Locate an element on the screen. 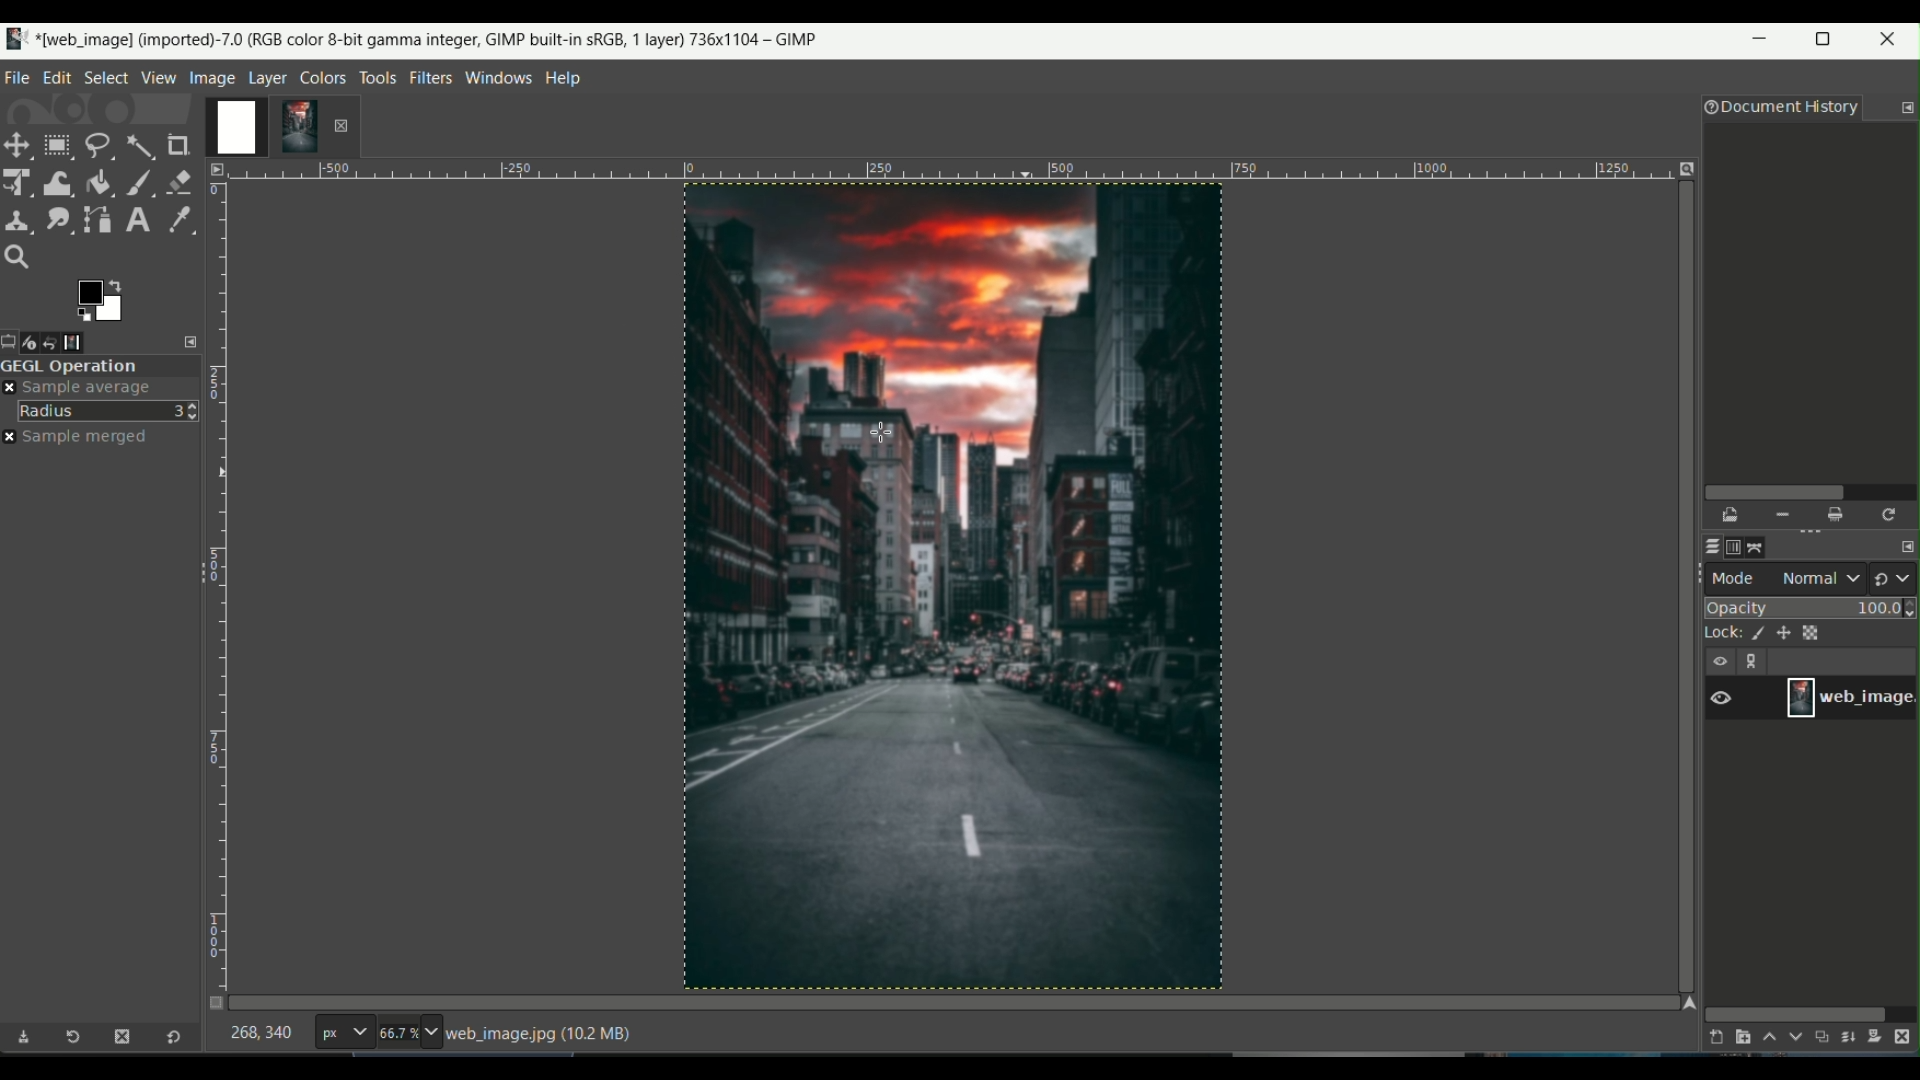 The image size is (1920, 1080). scroll bar is located at coordinates (1807, 490).